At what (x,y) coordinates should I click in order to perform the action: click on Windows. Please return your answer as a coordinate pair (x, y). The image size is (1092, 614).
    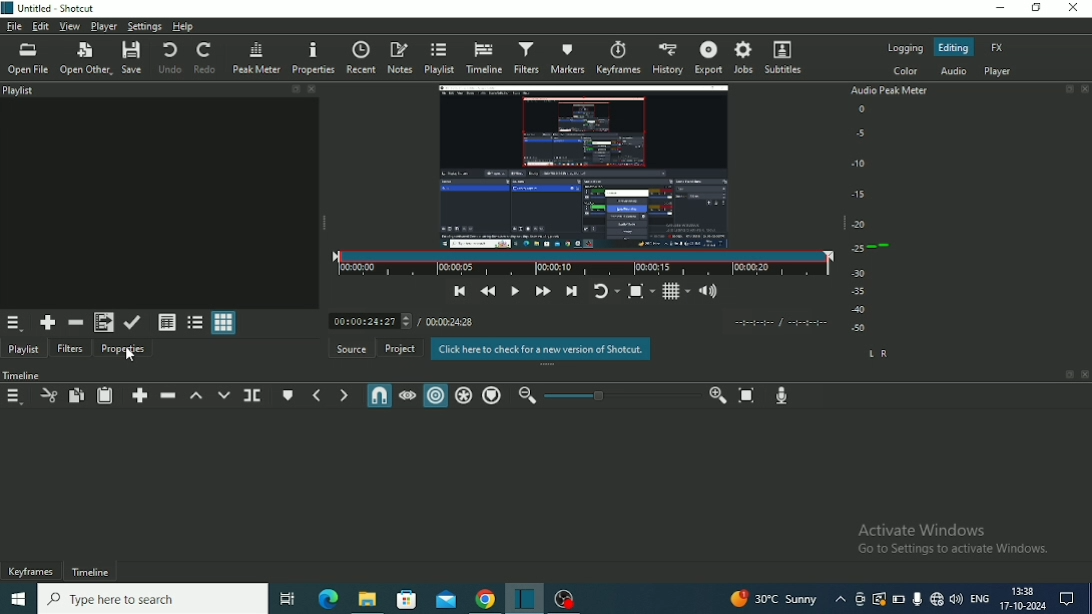
    Looking at the image, I should click on (18, 598).